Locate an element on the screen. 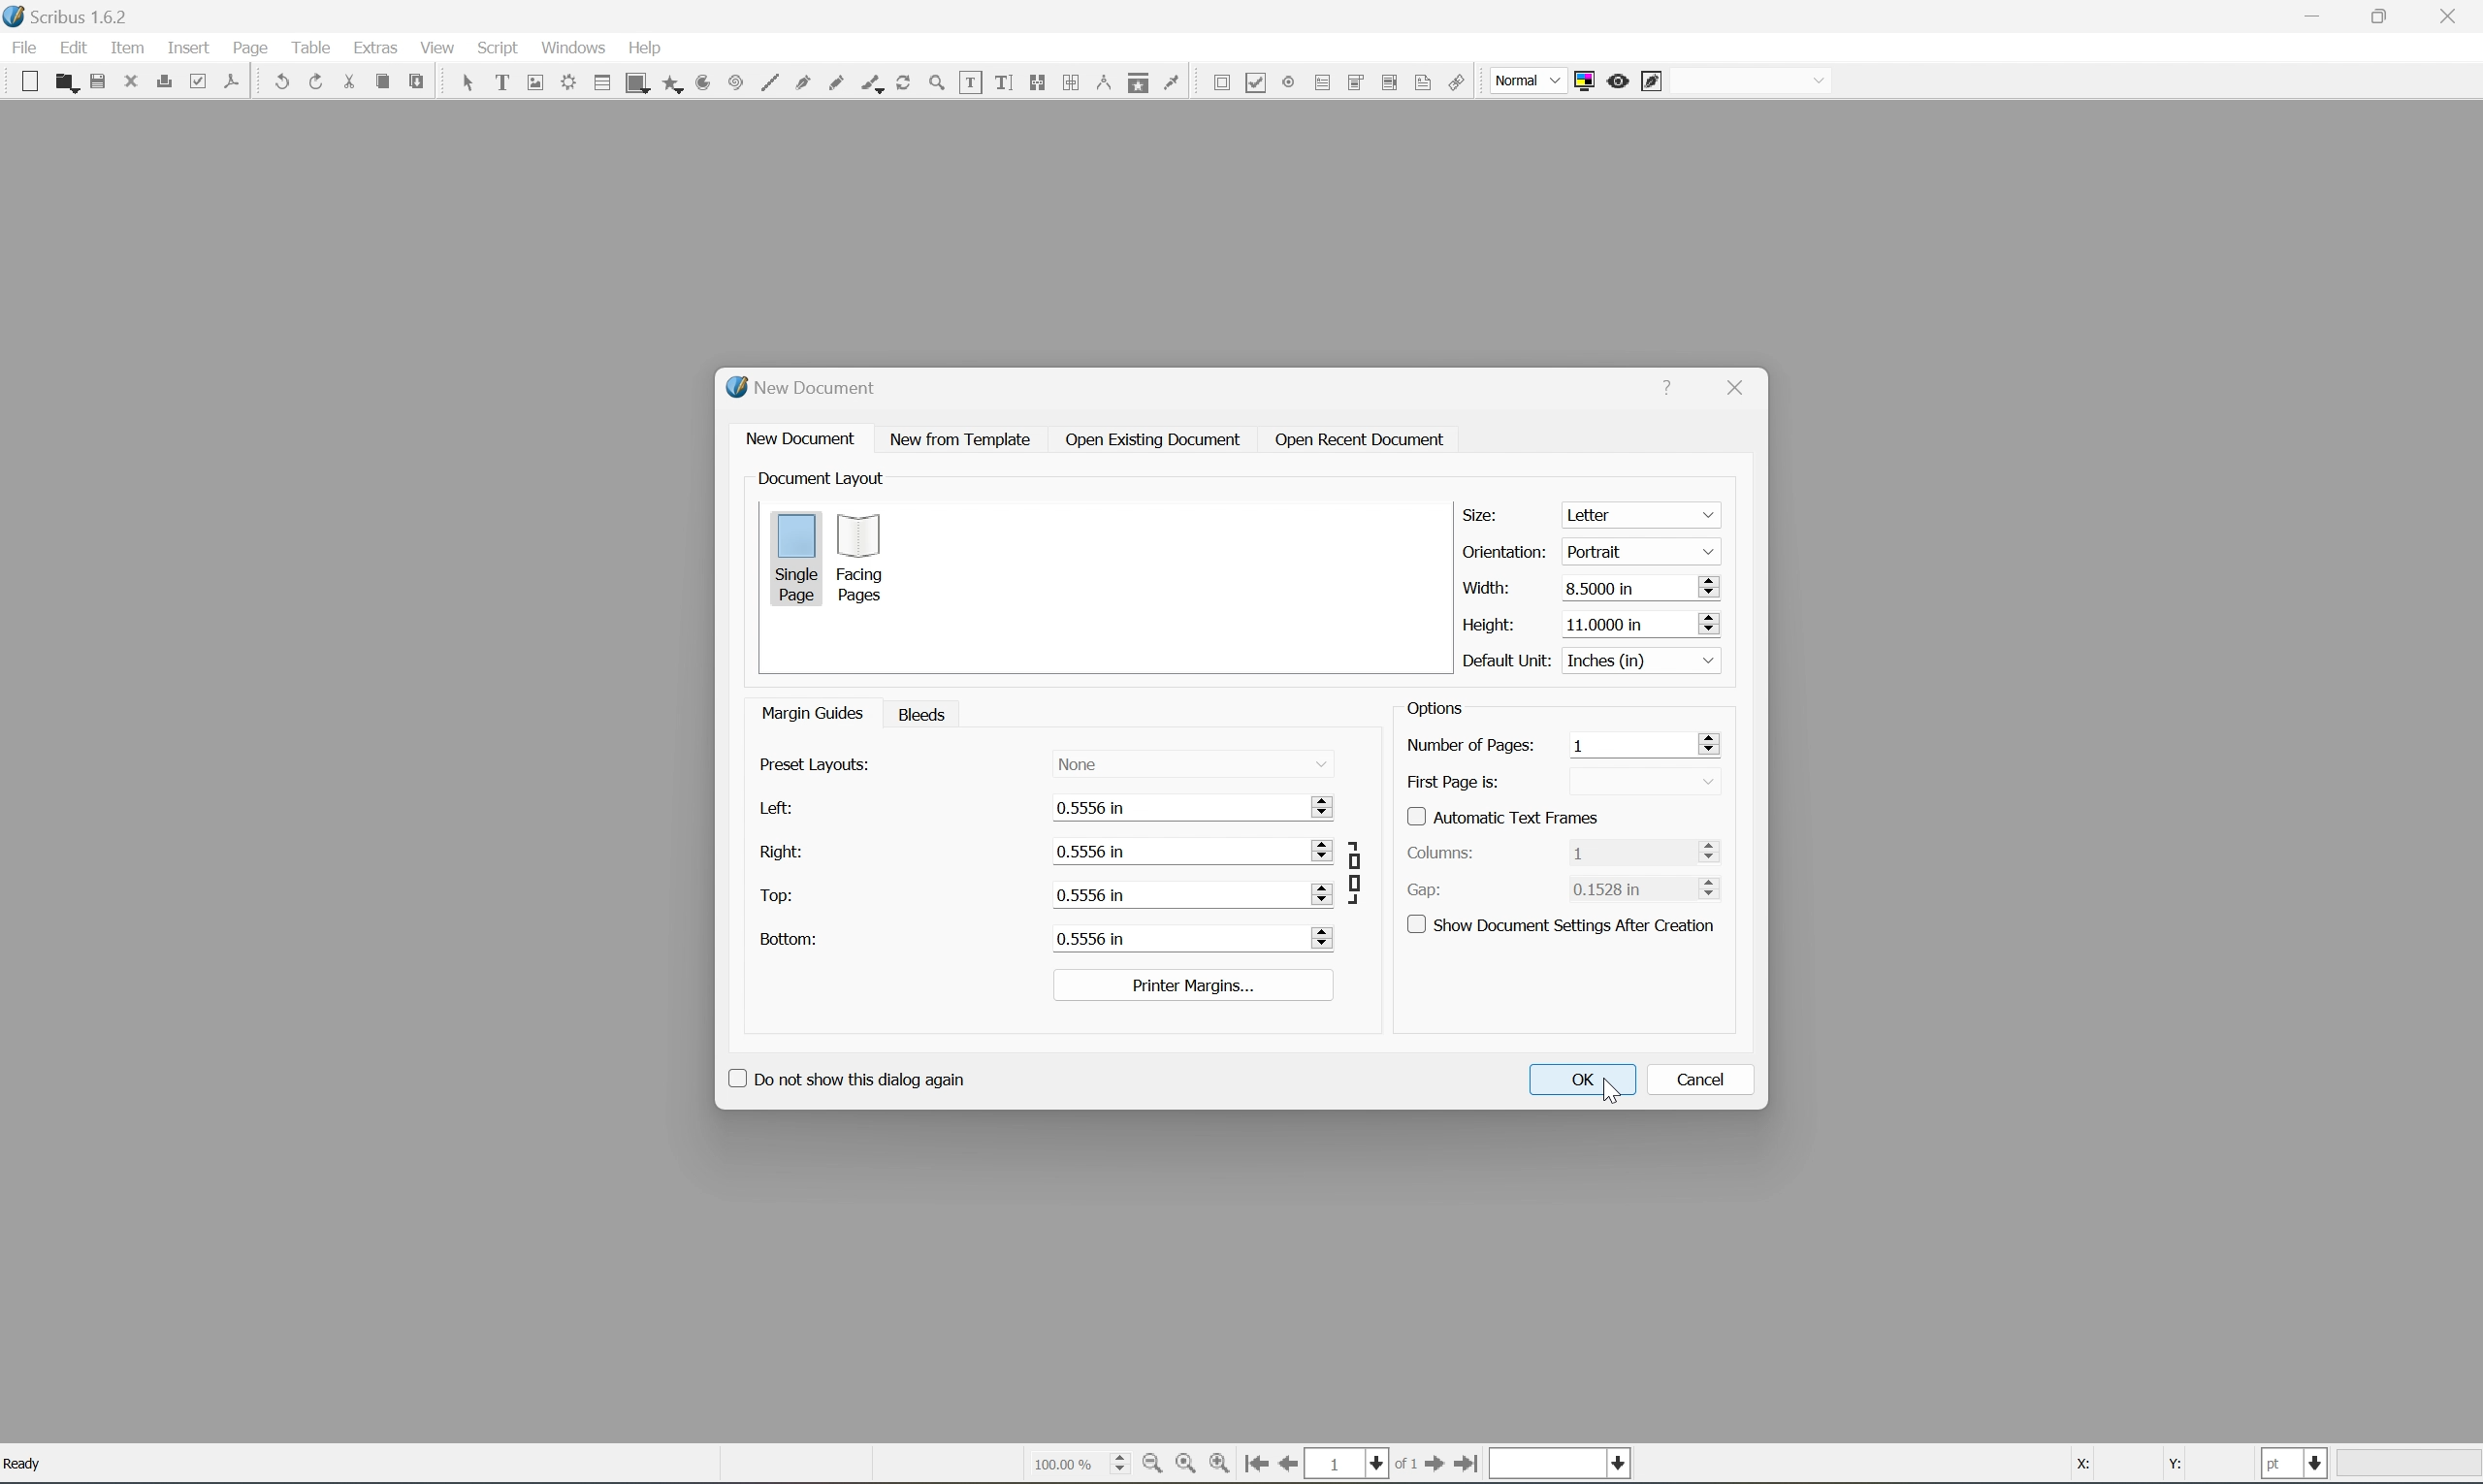  Scribus 1.6.2 is located at coordinates (72, 17).